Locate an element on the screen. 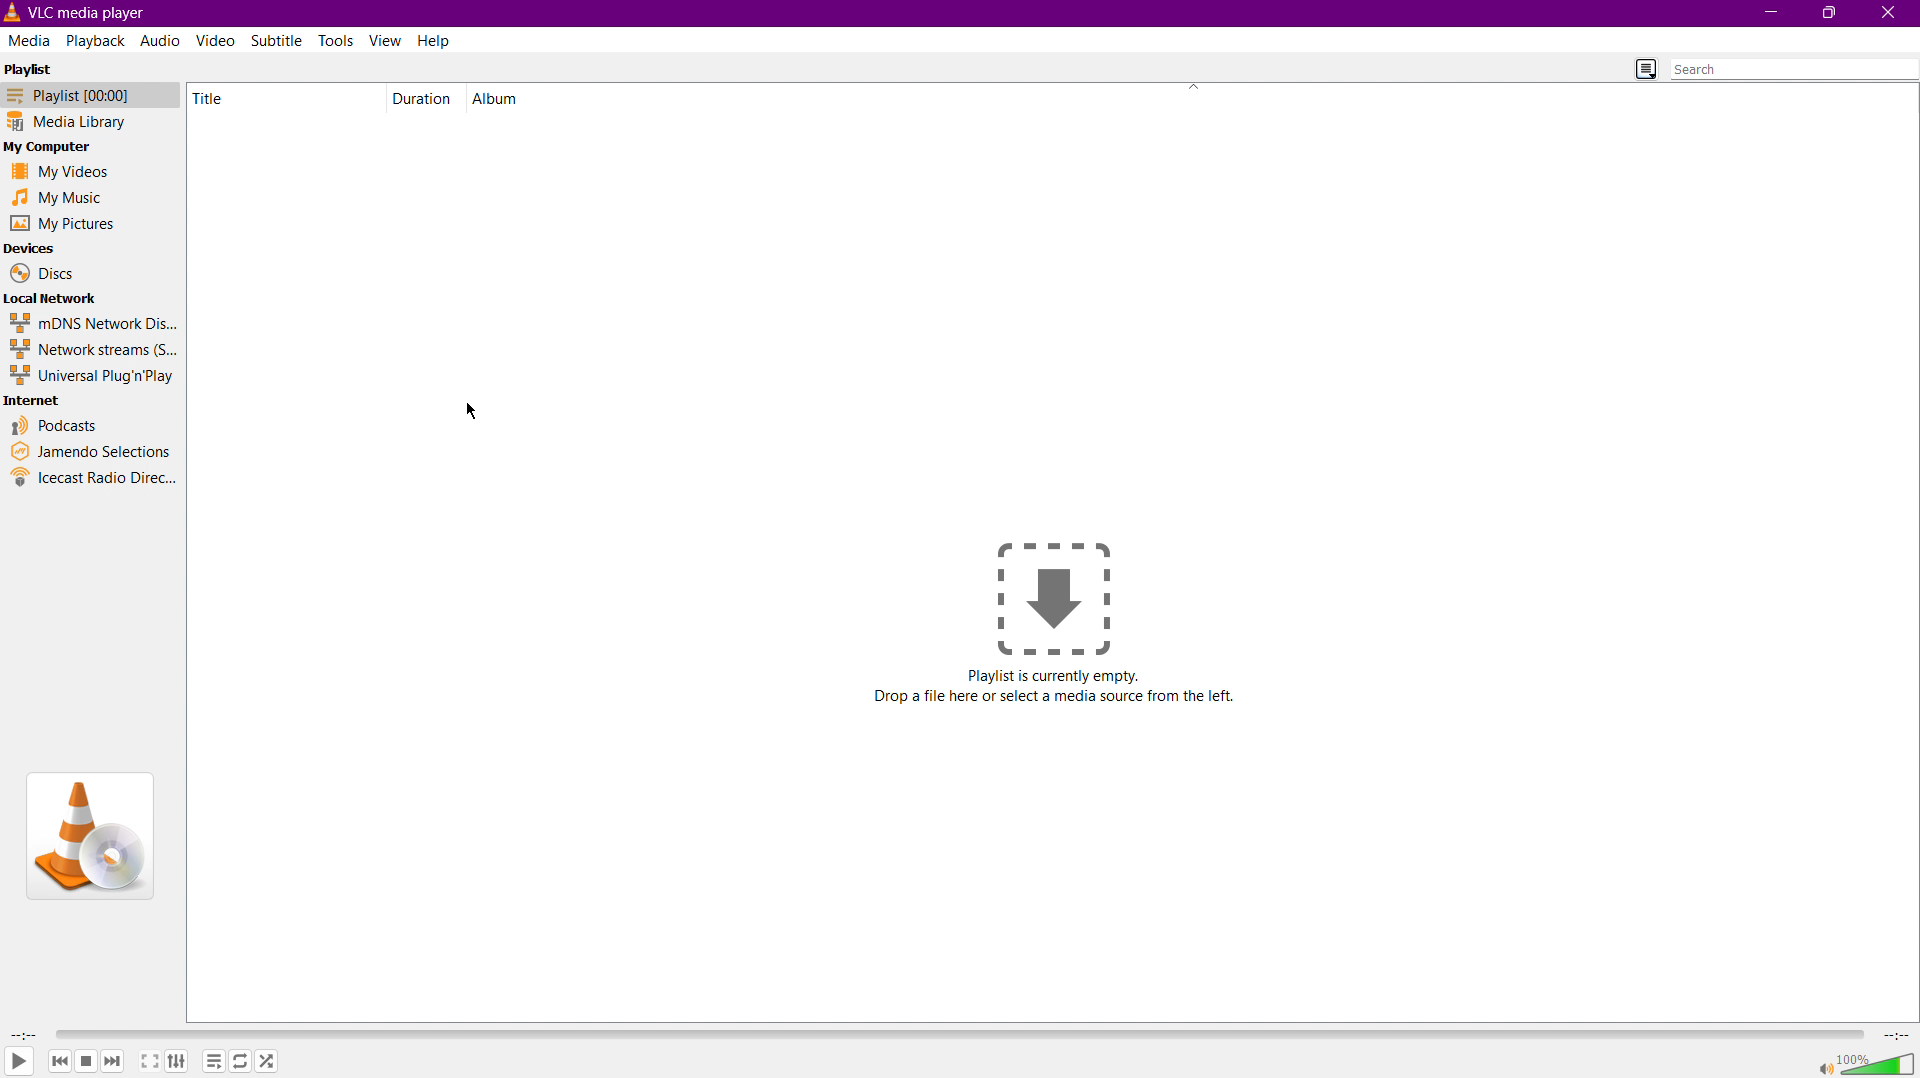  Help is located at coordinates (436, 39).